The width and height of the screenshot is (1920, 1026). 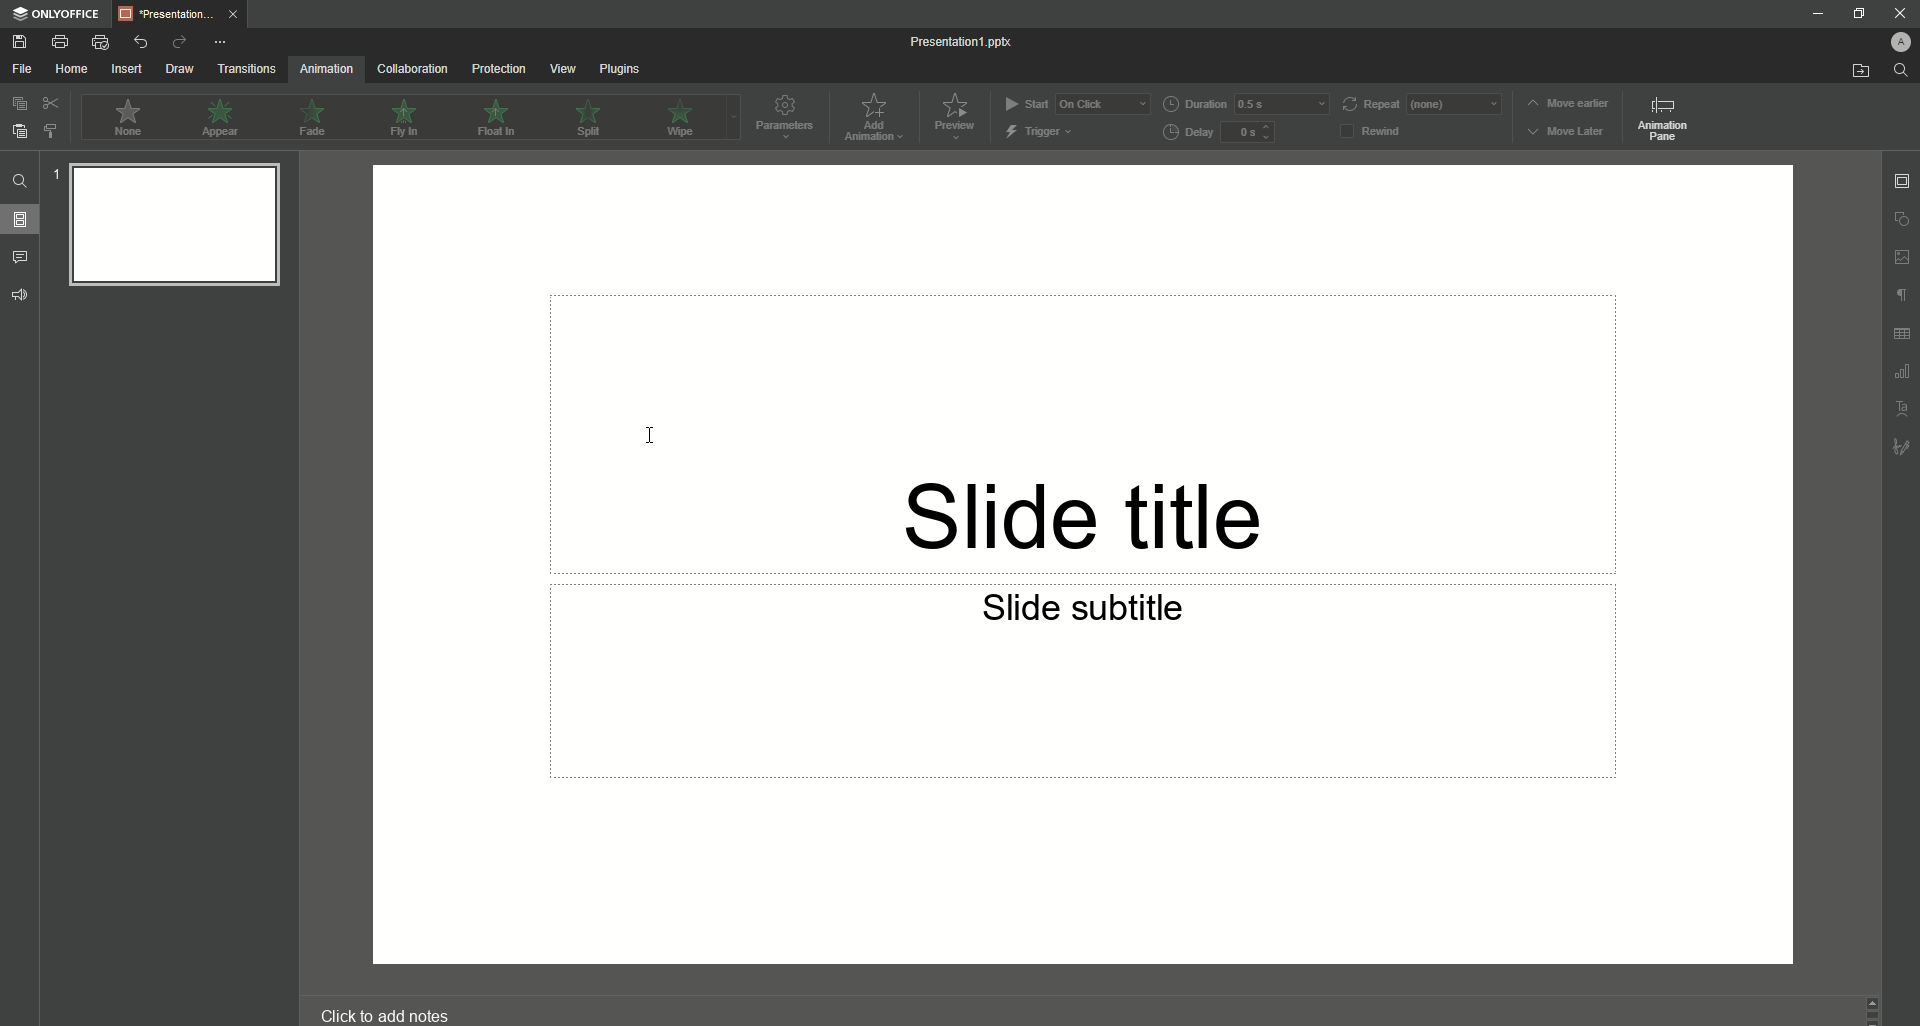 What do you see at coordinates (174, 42) in the screenshot?
I see `Redo` at bounding box center [174, 42].